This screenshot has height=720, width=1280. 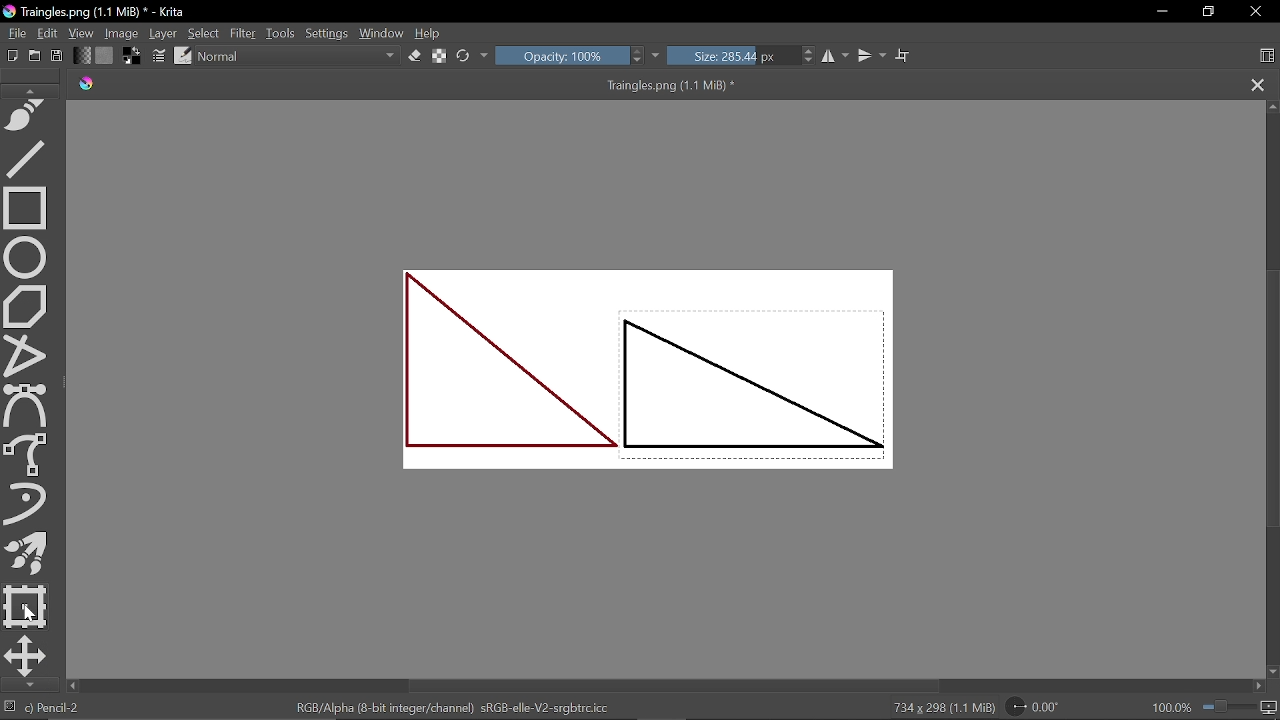 What do you see at coordinates (381, 34) in the screenshot?
I see `Window` at bounding box center [381, 34].